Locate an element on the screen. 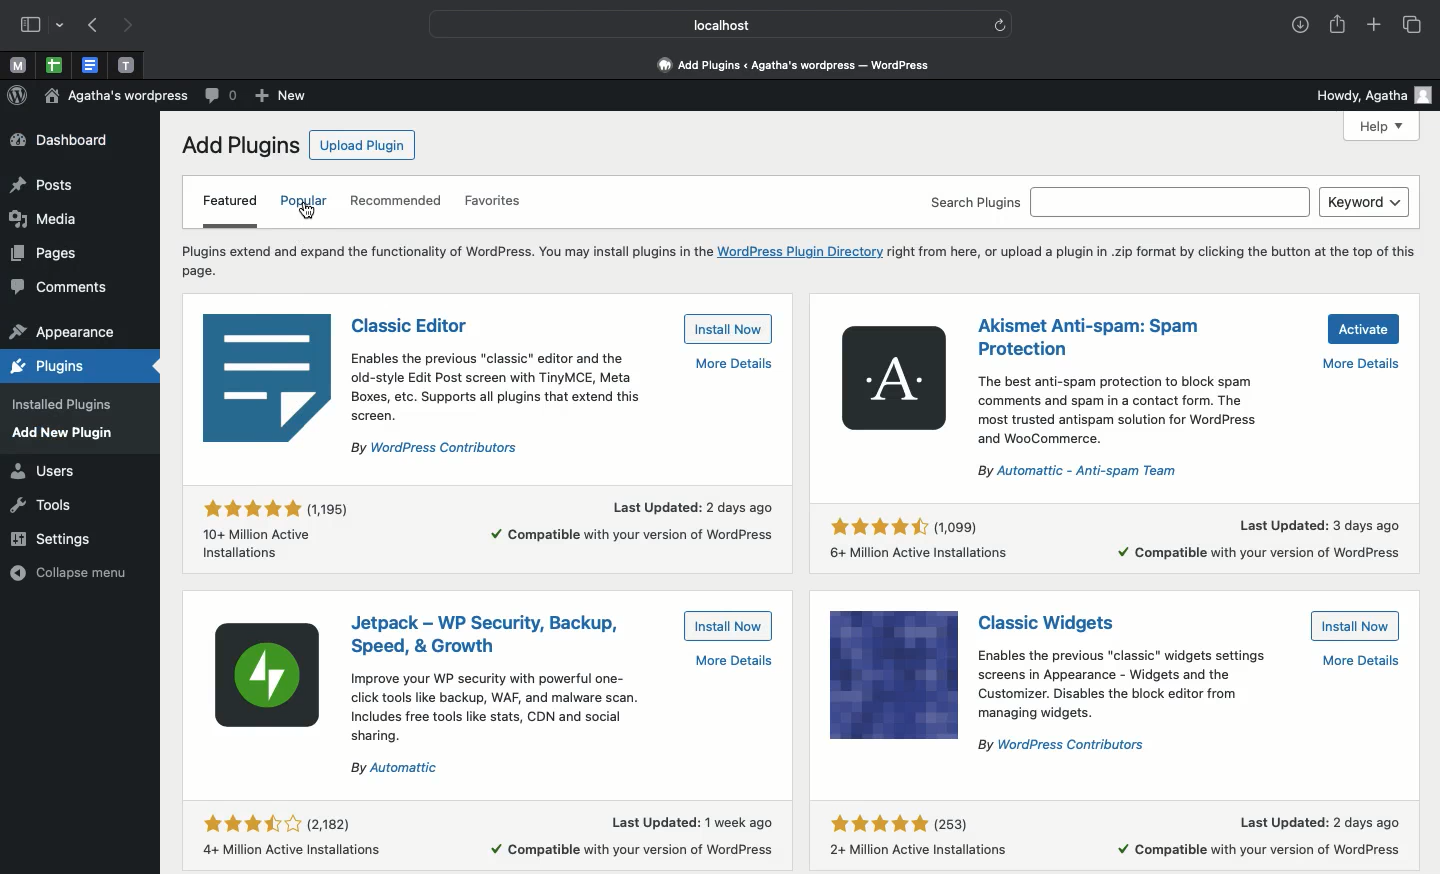 This screenshot has width=1440, height=874. Tabs is located at coordinates (1413, 24).